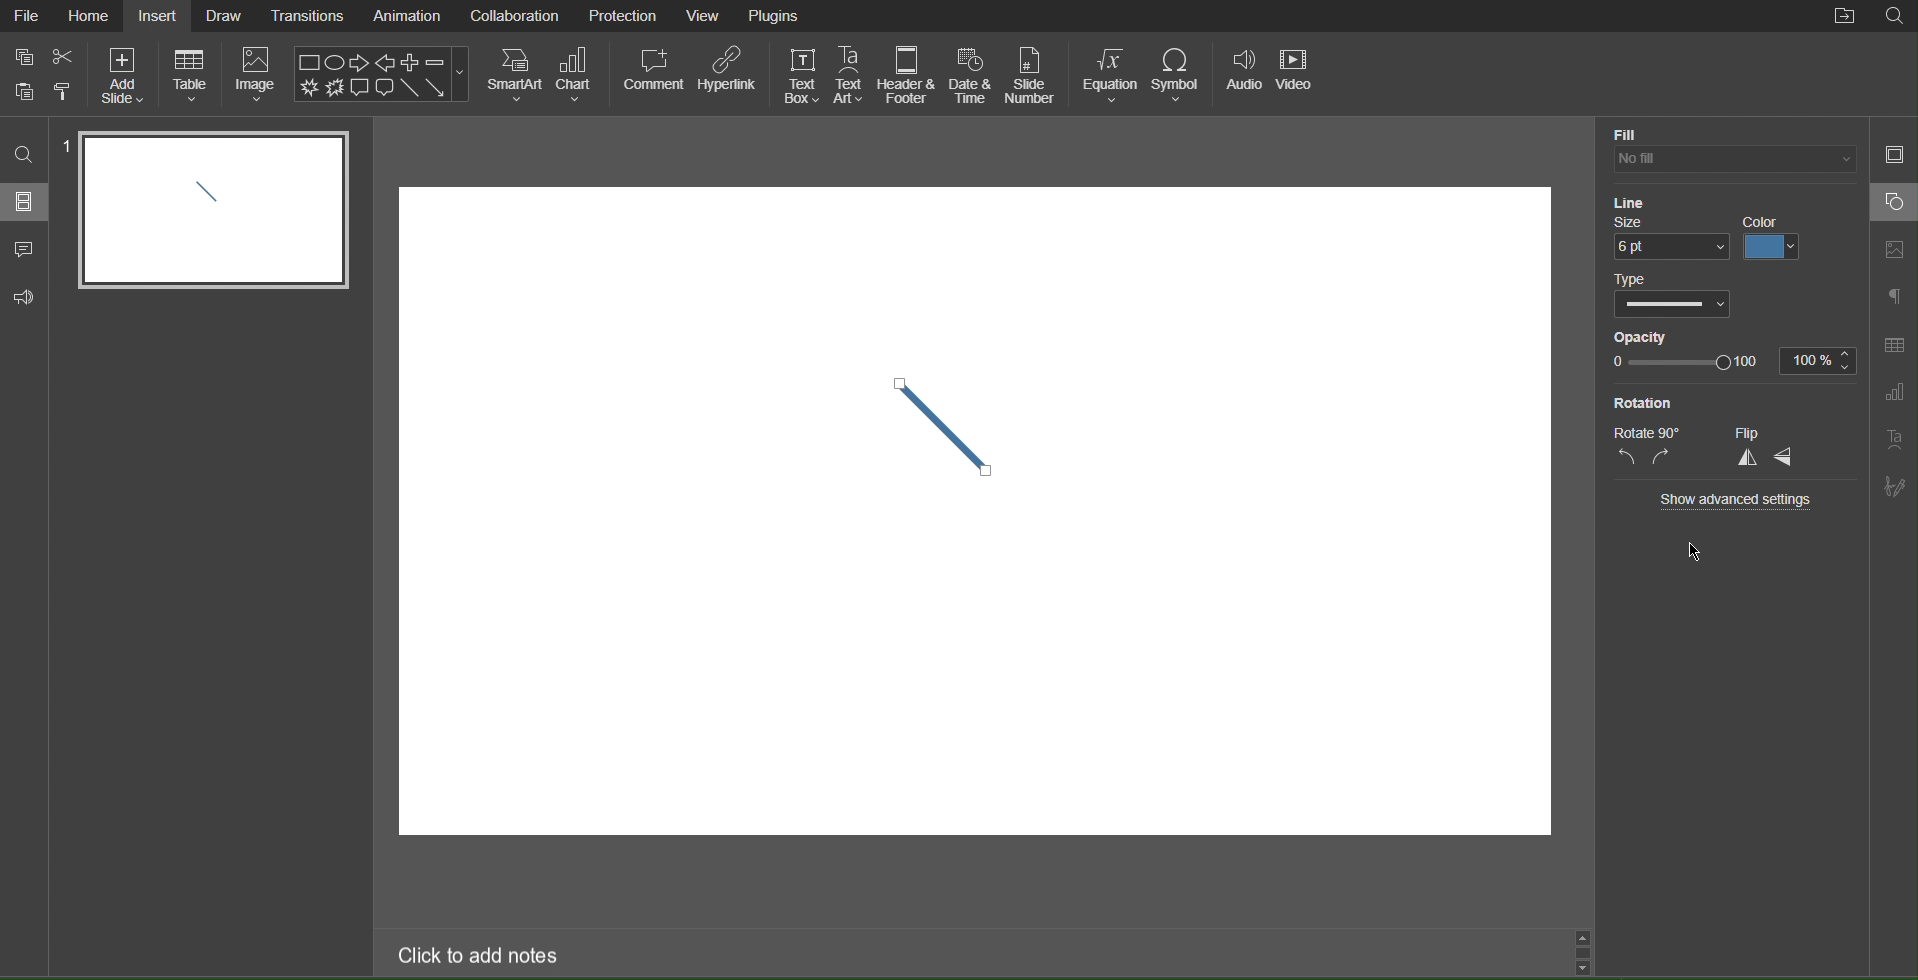  Describe the element at coordinates (310, 15) in the screenshot. I see `Transitions` at that location.